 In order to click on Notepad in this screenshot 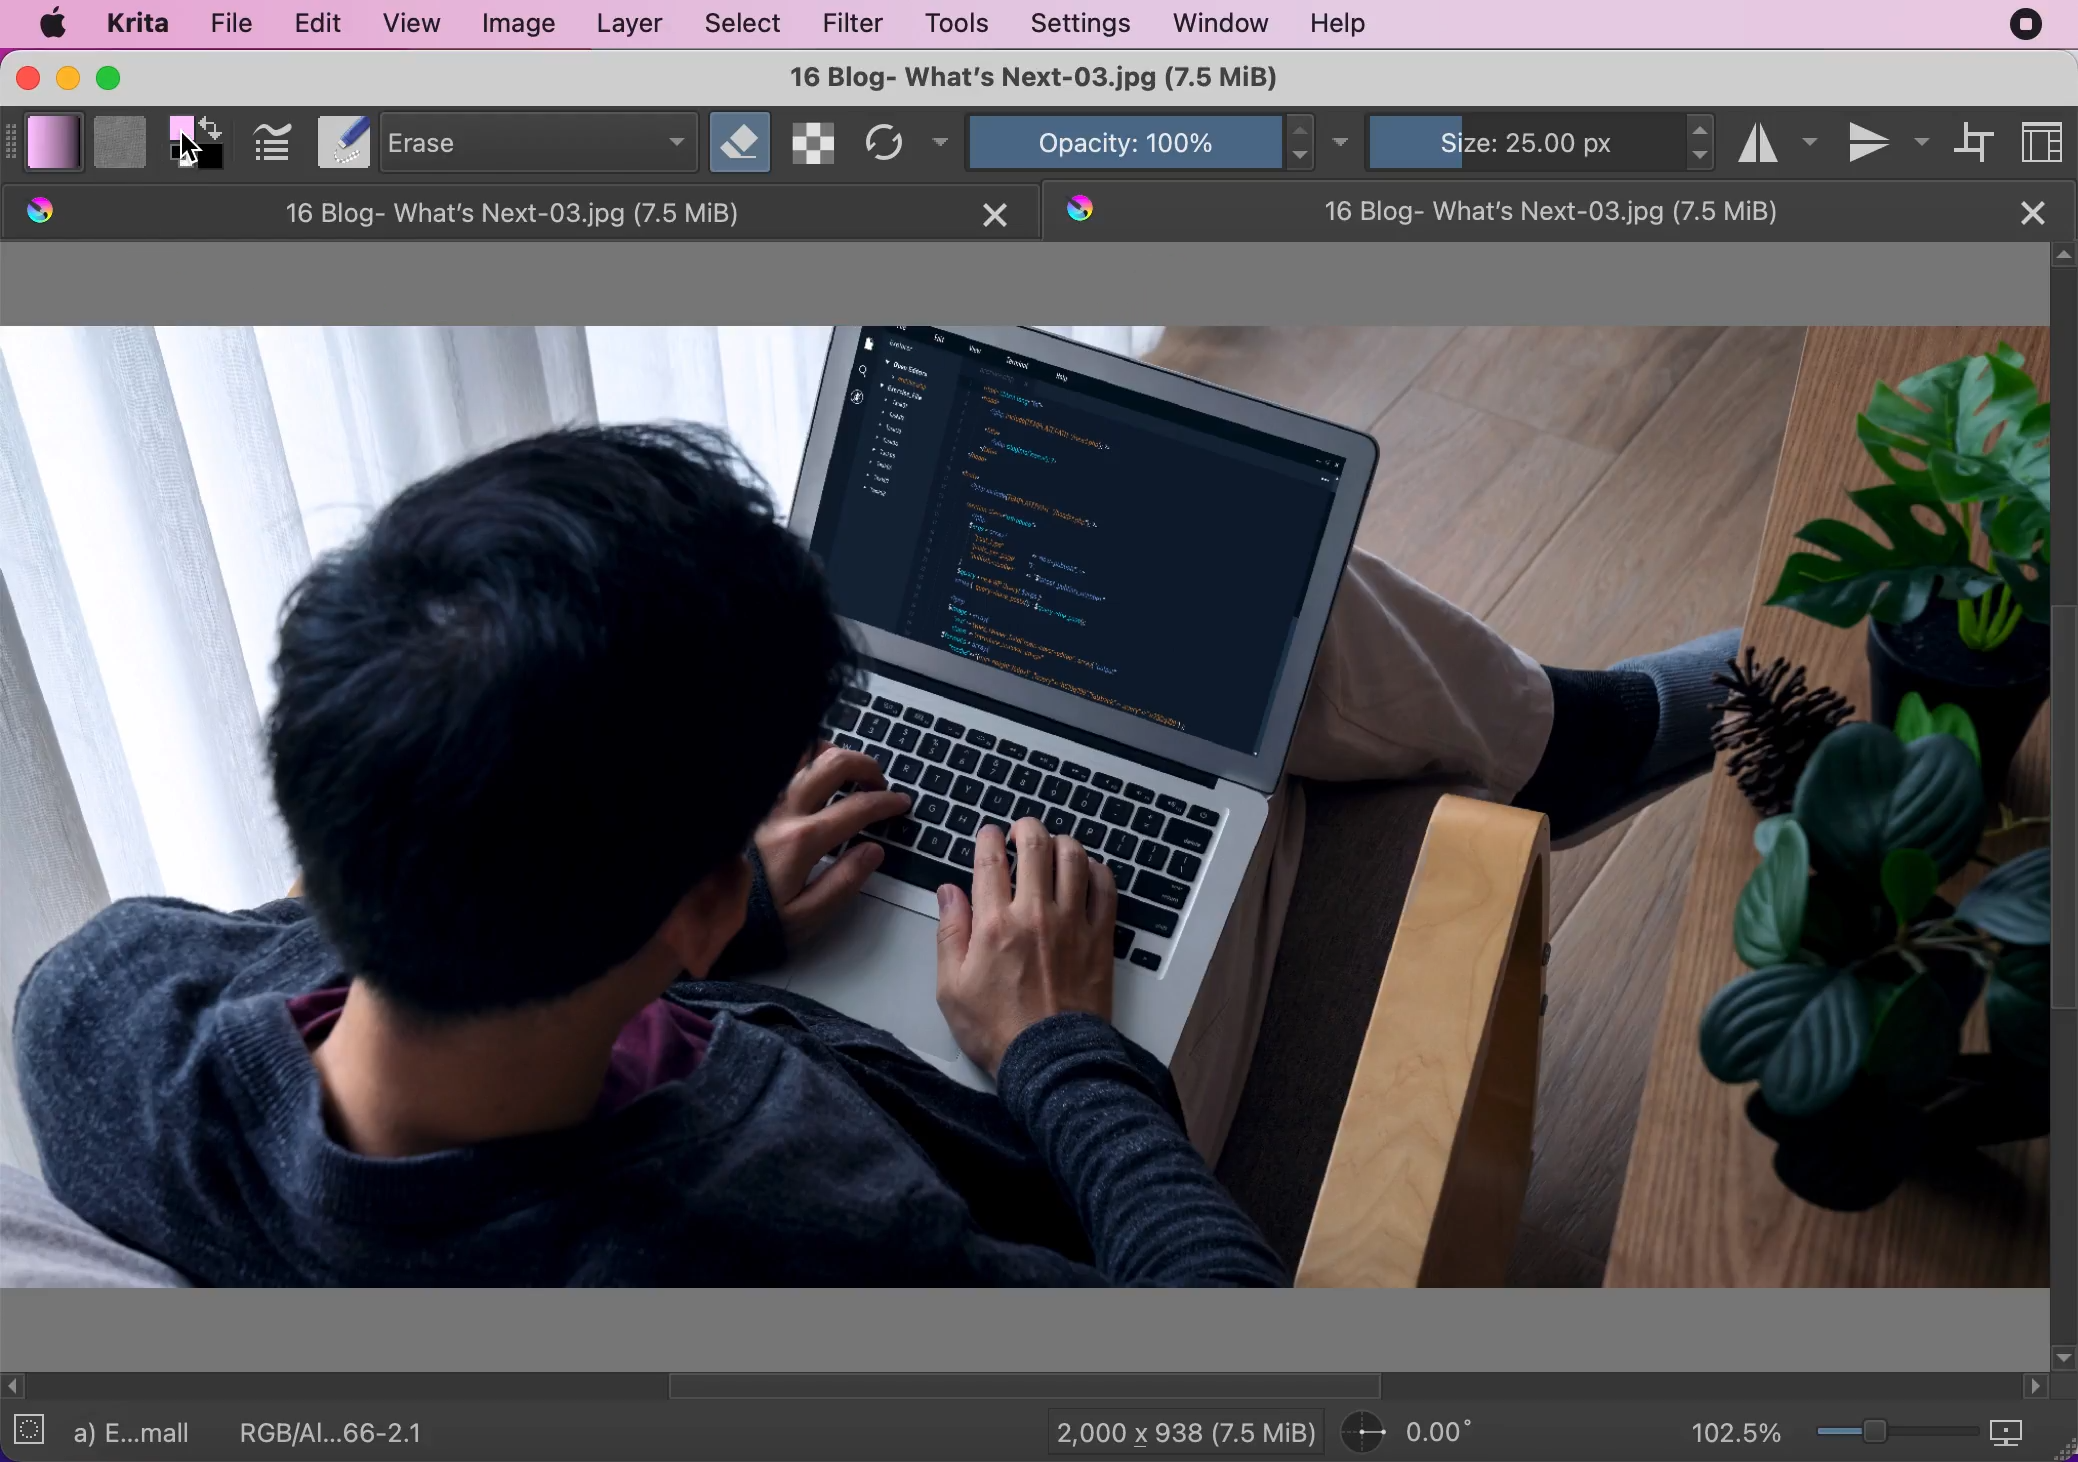, I will do `click(339, 143)`.